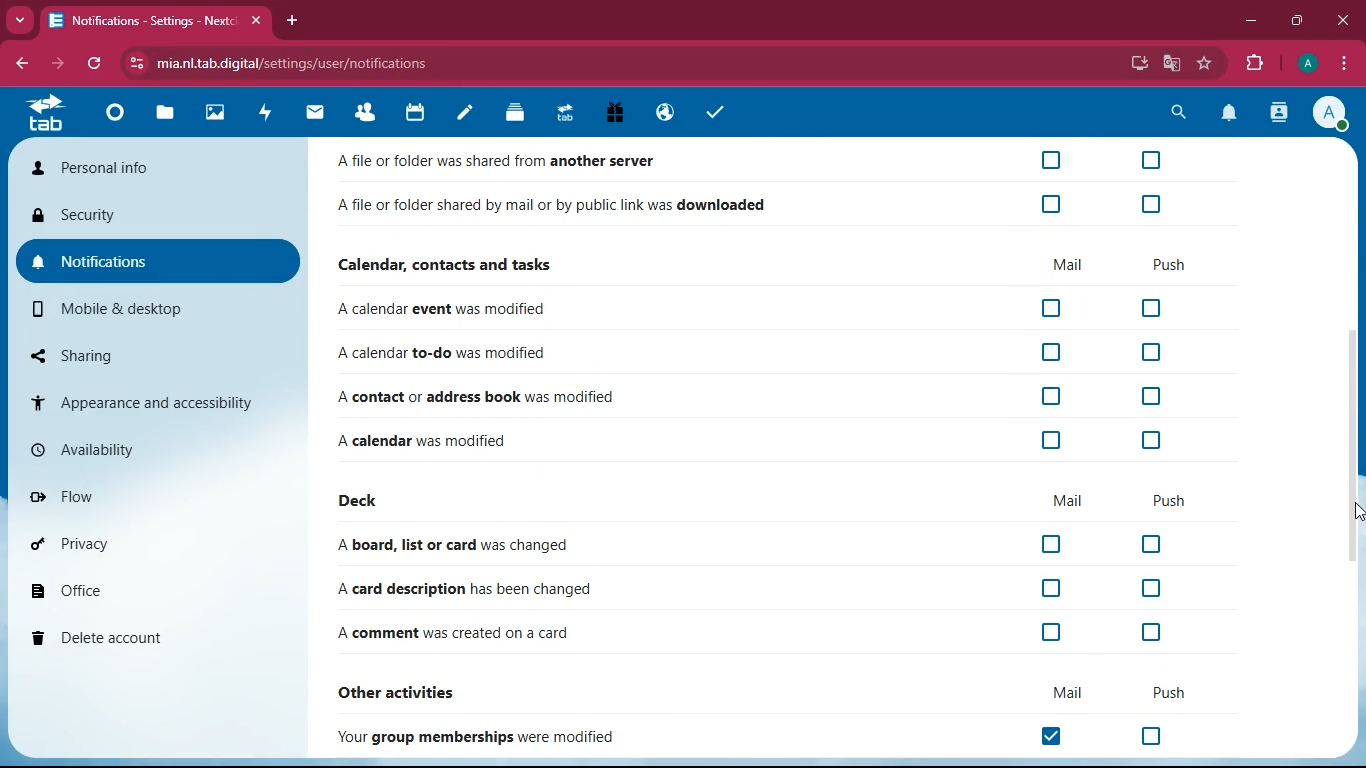 The width and height of the screenshot is (1366, 768). I want to click on push, so click(1171, 264).